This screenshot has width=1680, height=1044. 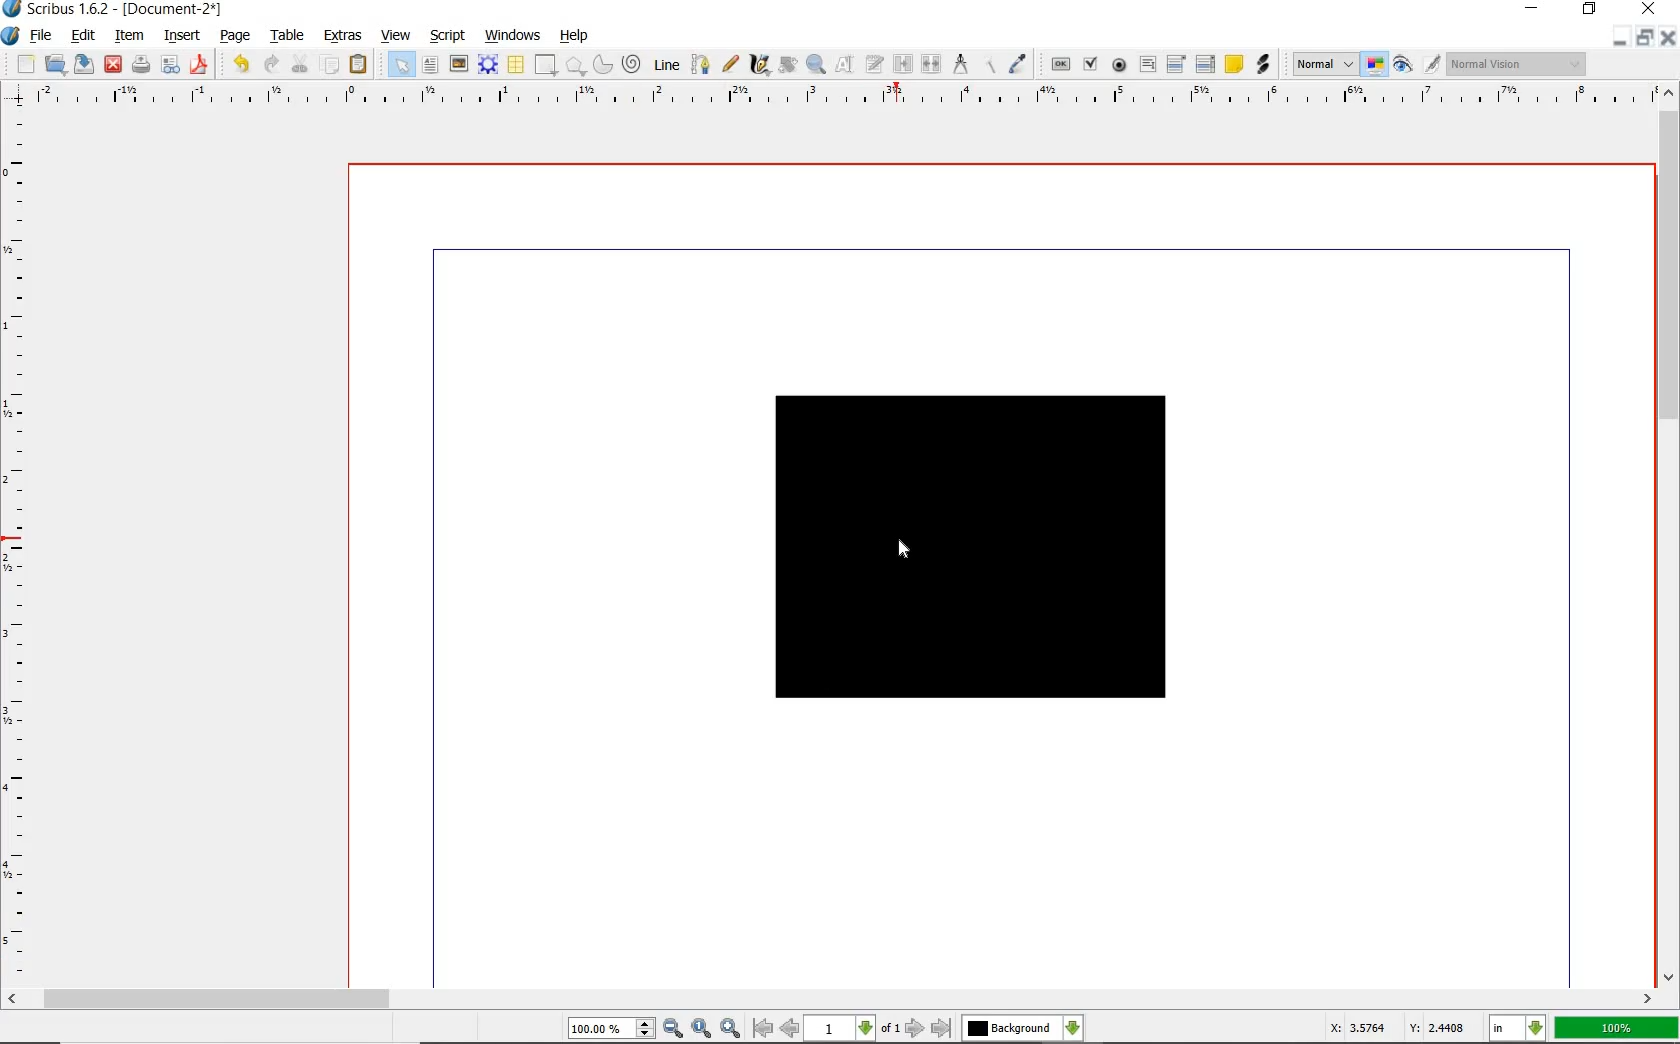 I want to click on free hand line, so click(x=730, y=63).